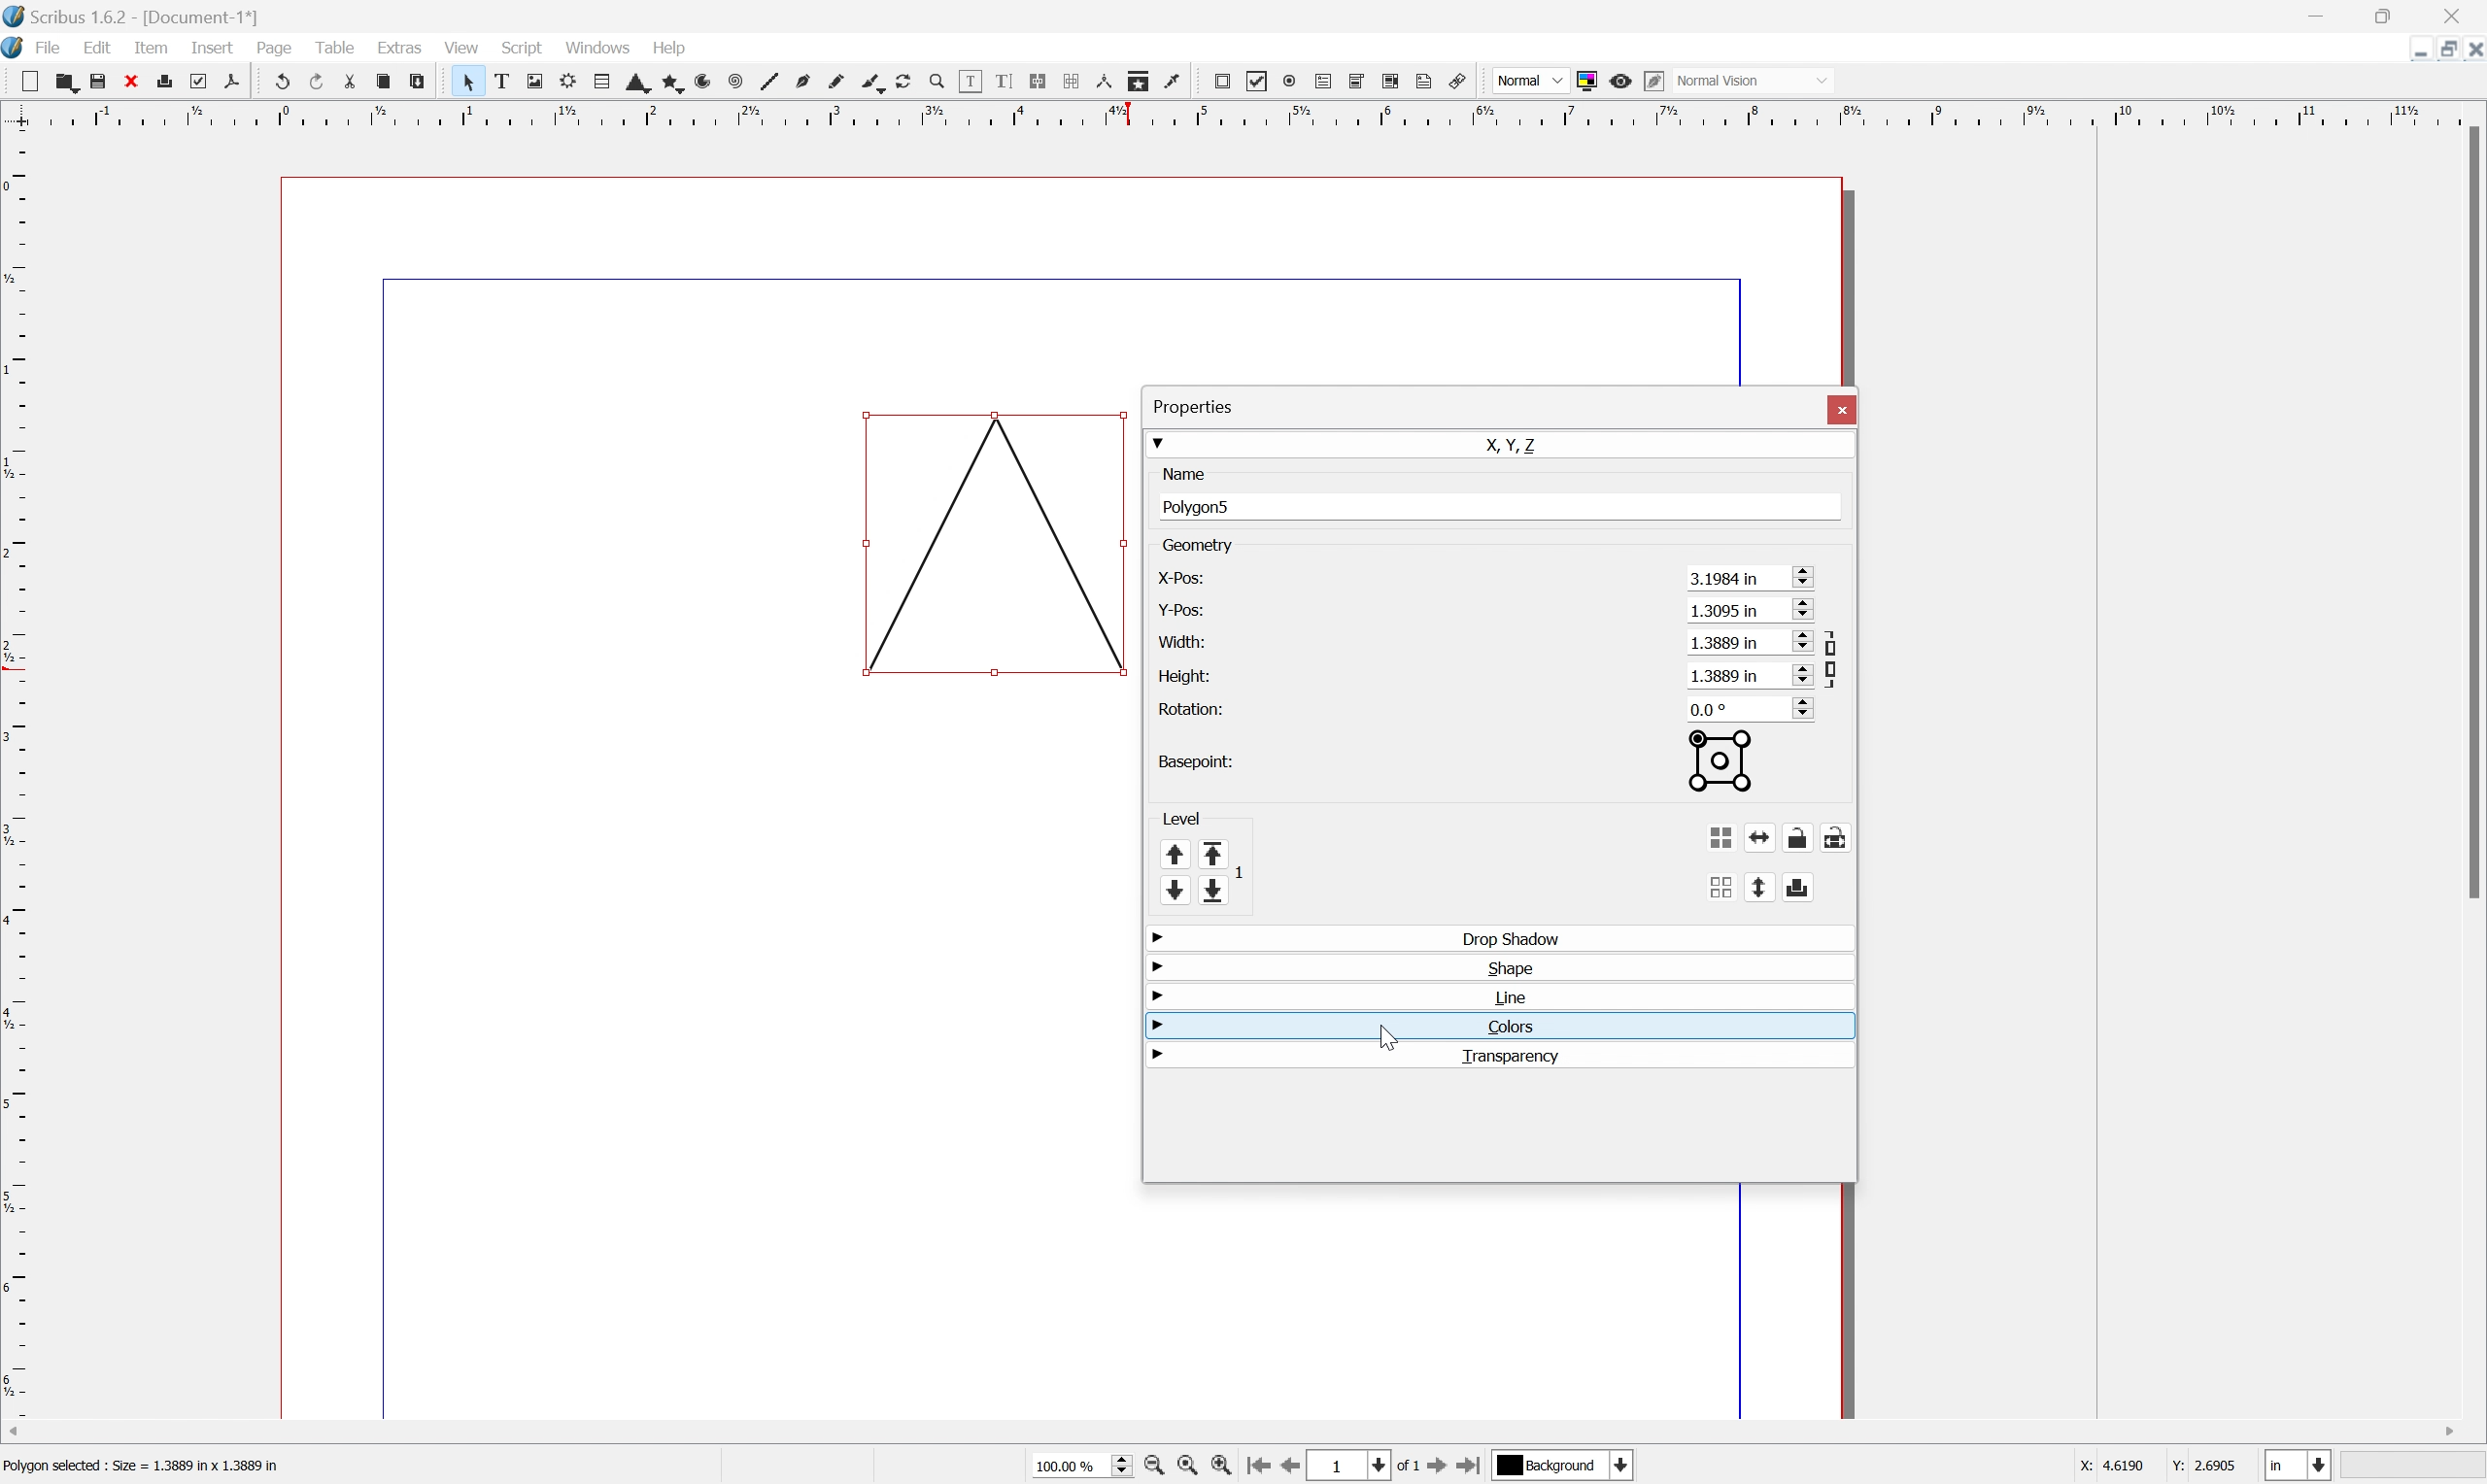 The height and width of the screenshot is (1484, 2487). Describe the element at coordinates (1802, 612) in the screenshot. I see `Scroll` at that location.